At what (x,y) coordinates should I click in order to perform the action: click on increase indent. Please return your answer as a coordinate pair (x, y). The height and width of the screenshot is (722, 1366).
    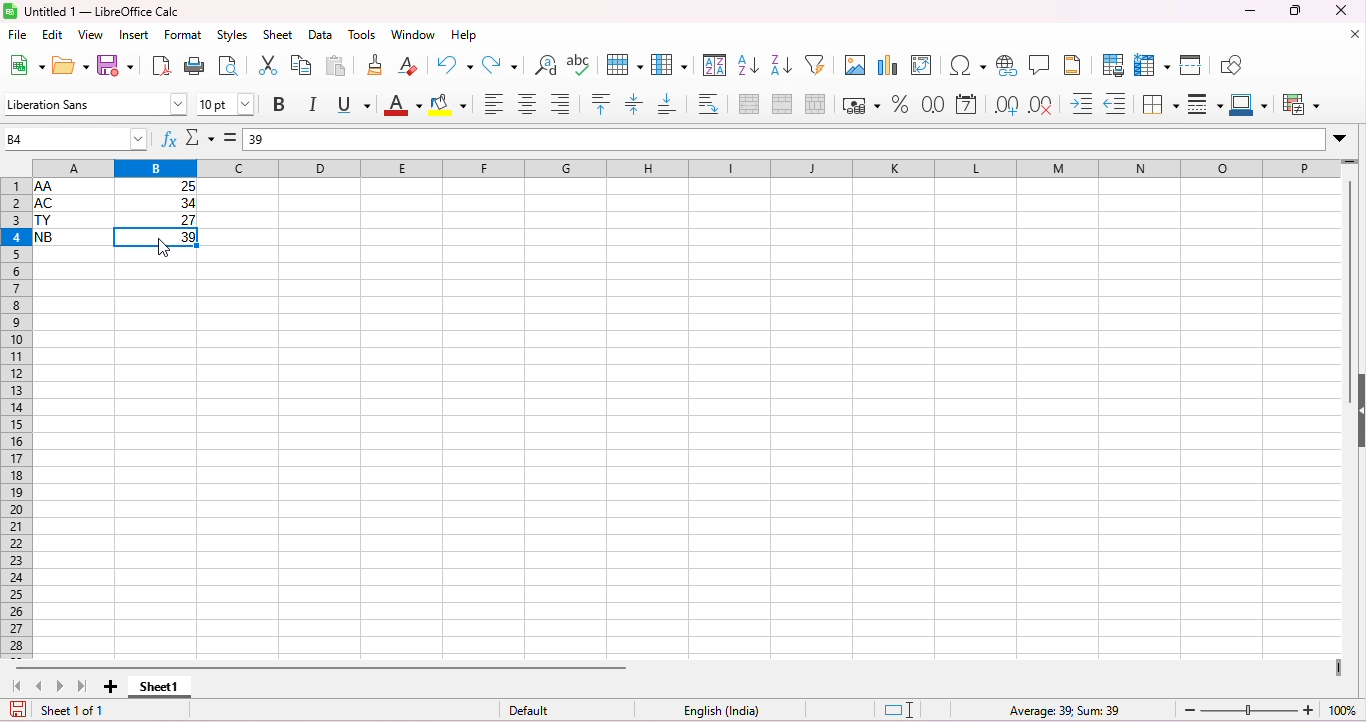
    Looking at the image, I should click on (1083, 103).